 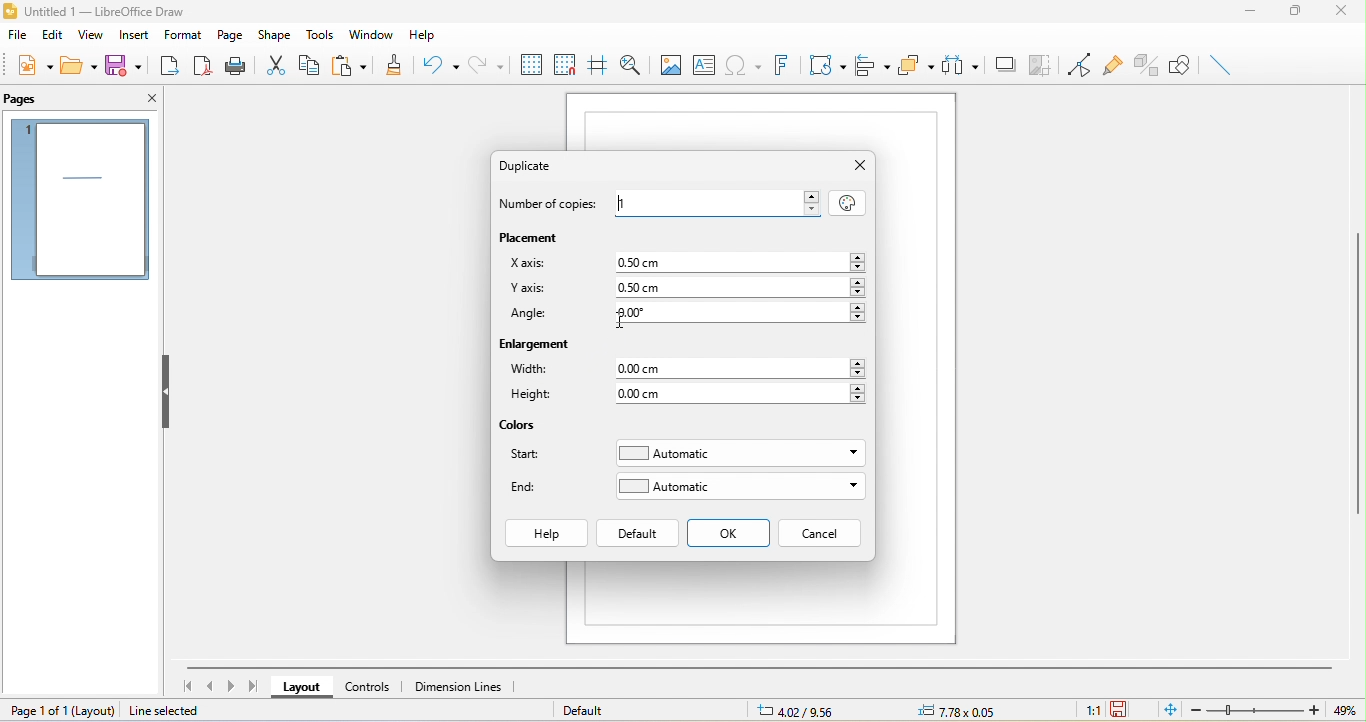 What do you see at coordinates (63, 710) in the screenshot?
I see `page 1 of 1` at bounding box center [63, 710].